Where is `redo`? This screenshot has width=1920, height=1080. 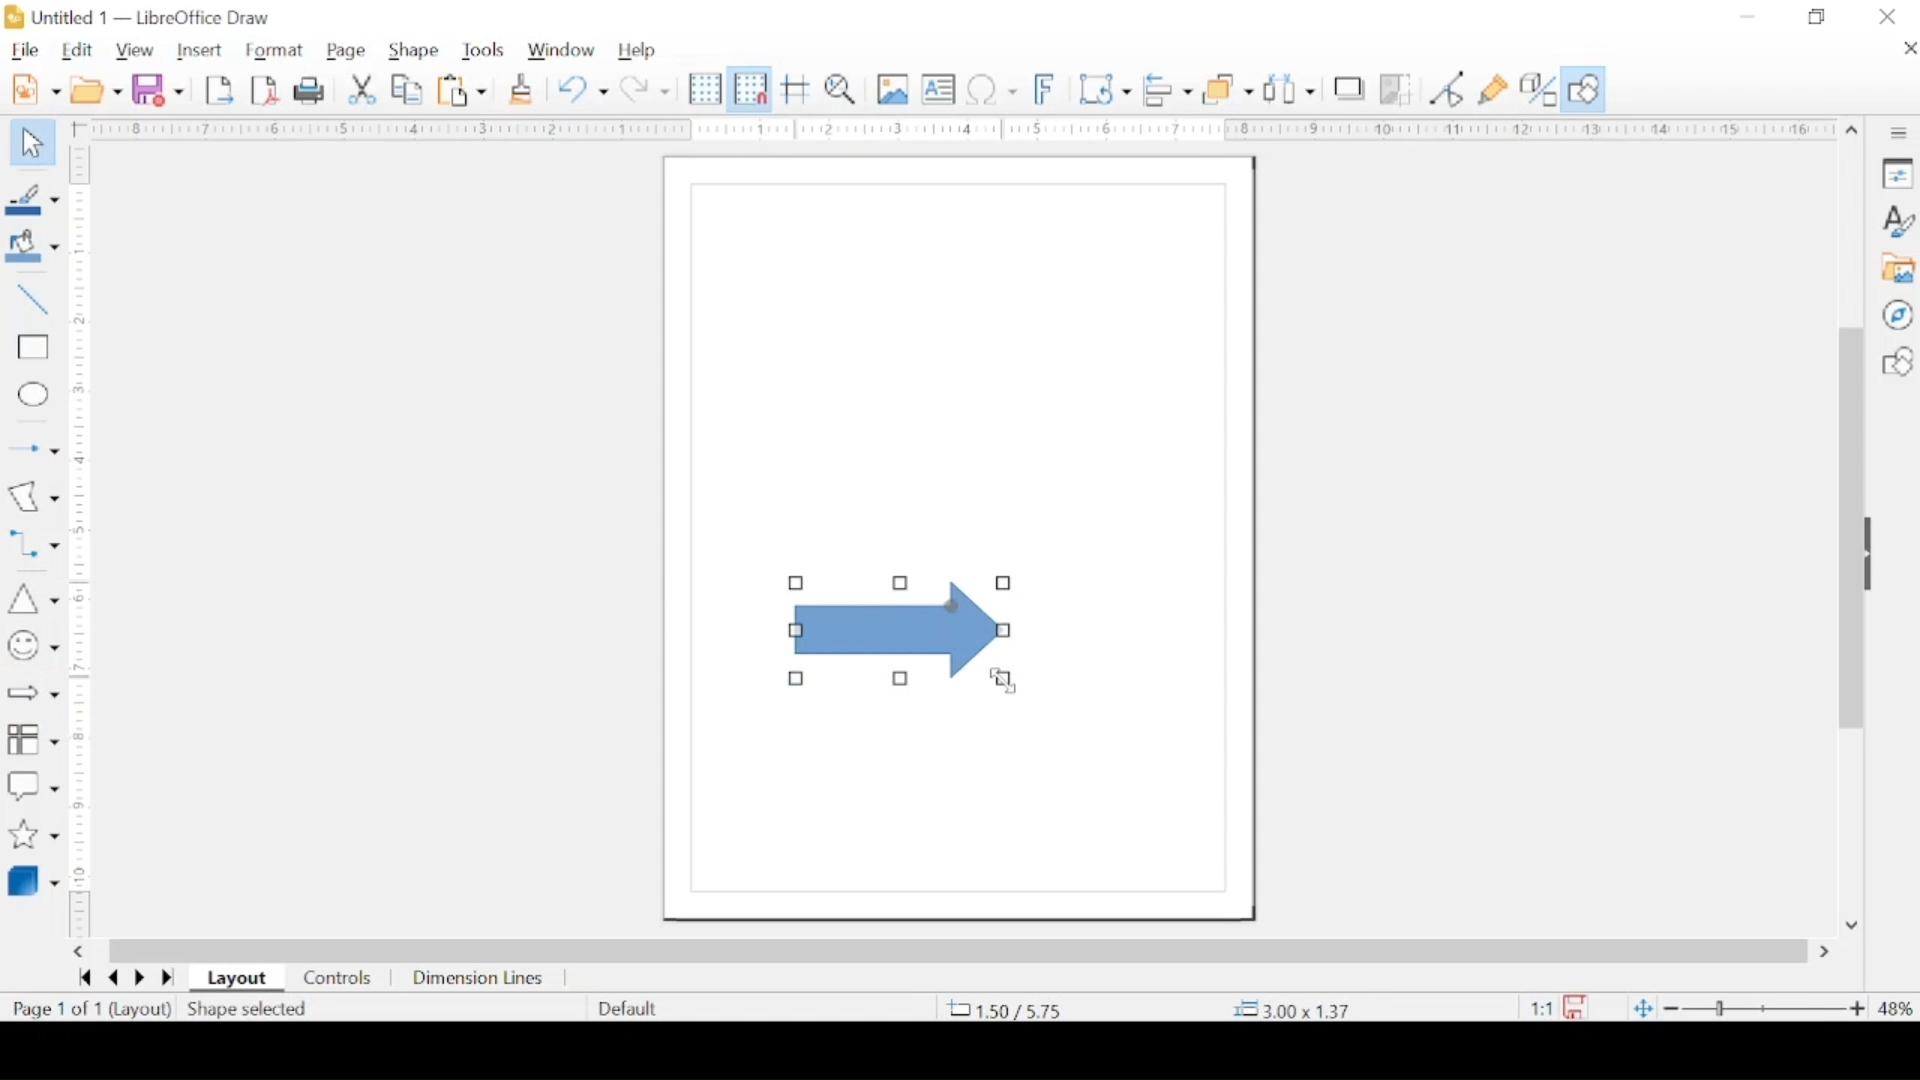 redo is located at coordinates (645, 88).